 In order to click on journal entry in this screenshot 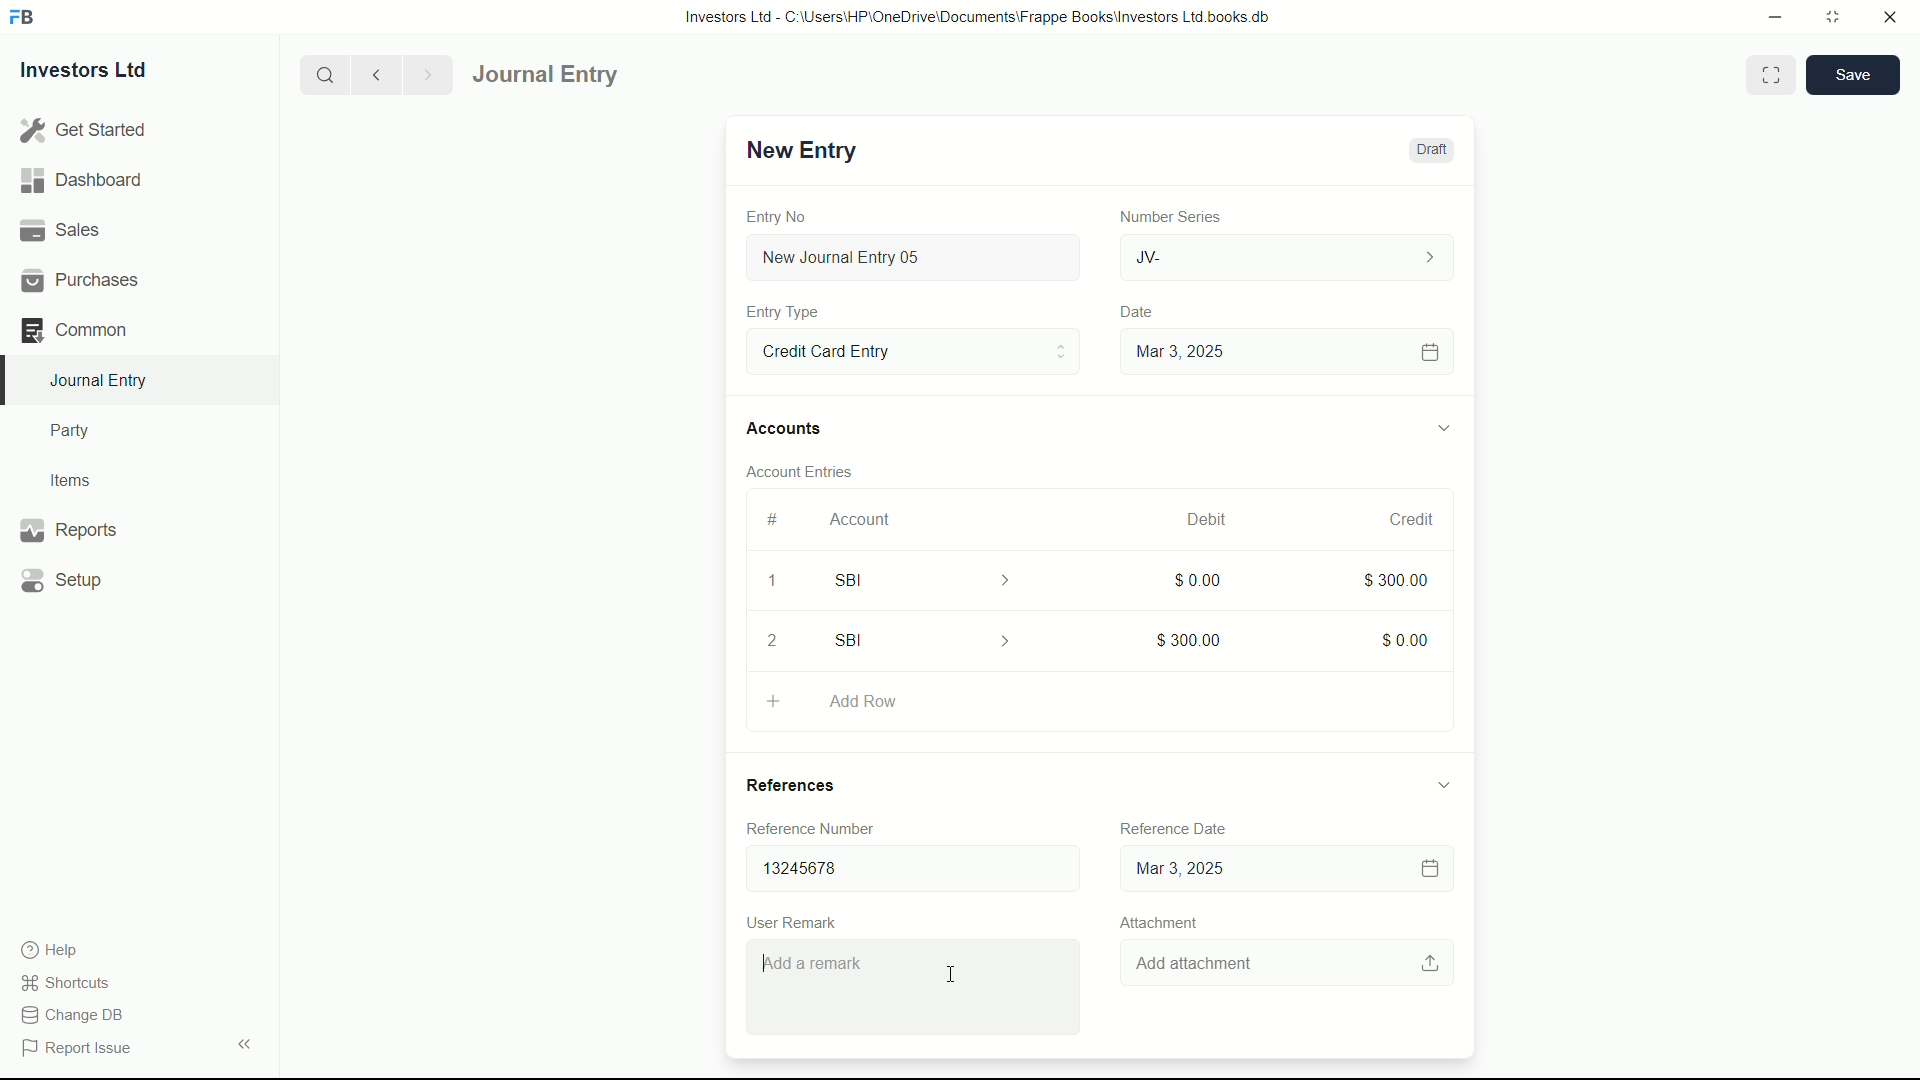, I will do `click(603, 75)`.